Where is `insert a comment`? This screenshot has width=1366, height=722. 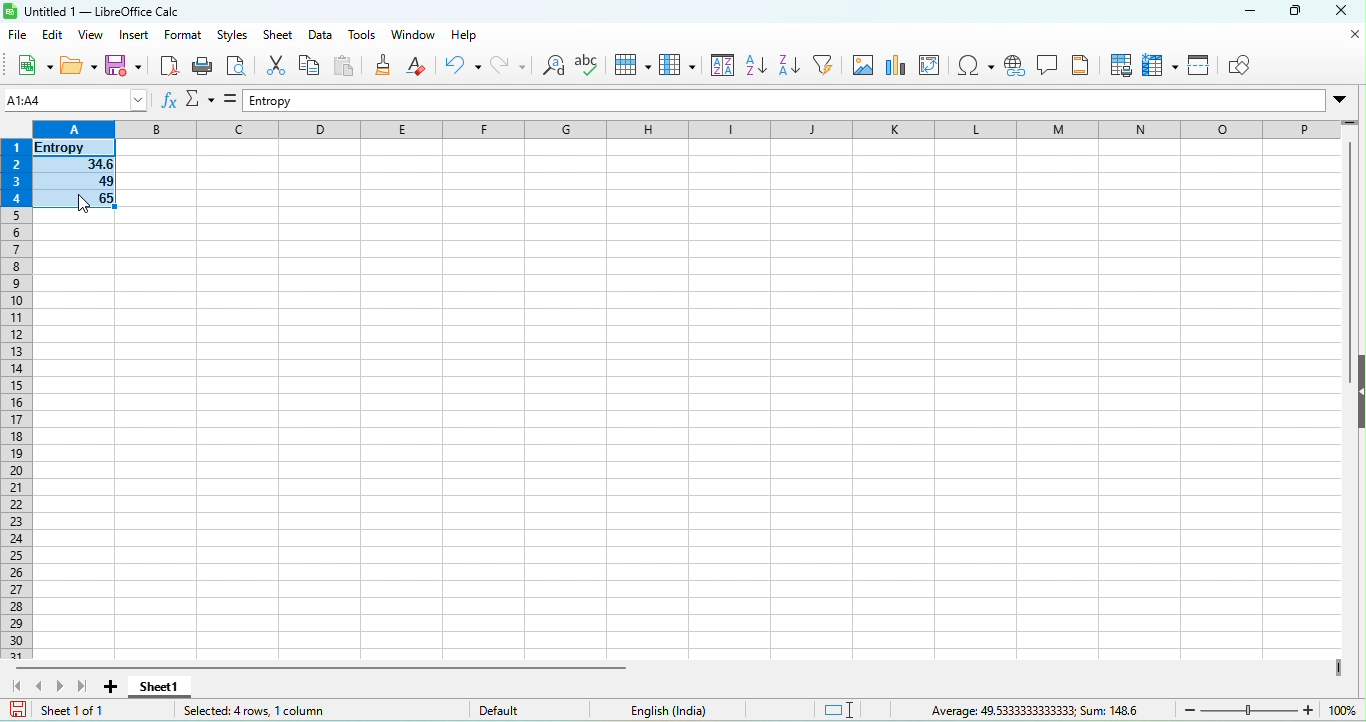
insert a comment is located at coordinates (1052, 67).